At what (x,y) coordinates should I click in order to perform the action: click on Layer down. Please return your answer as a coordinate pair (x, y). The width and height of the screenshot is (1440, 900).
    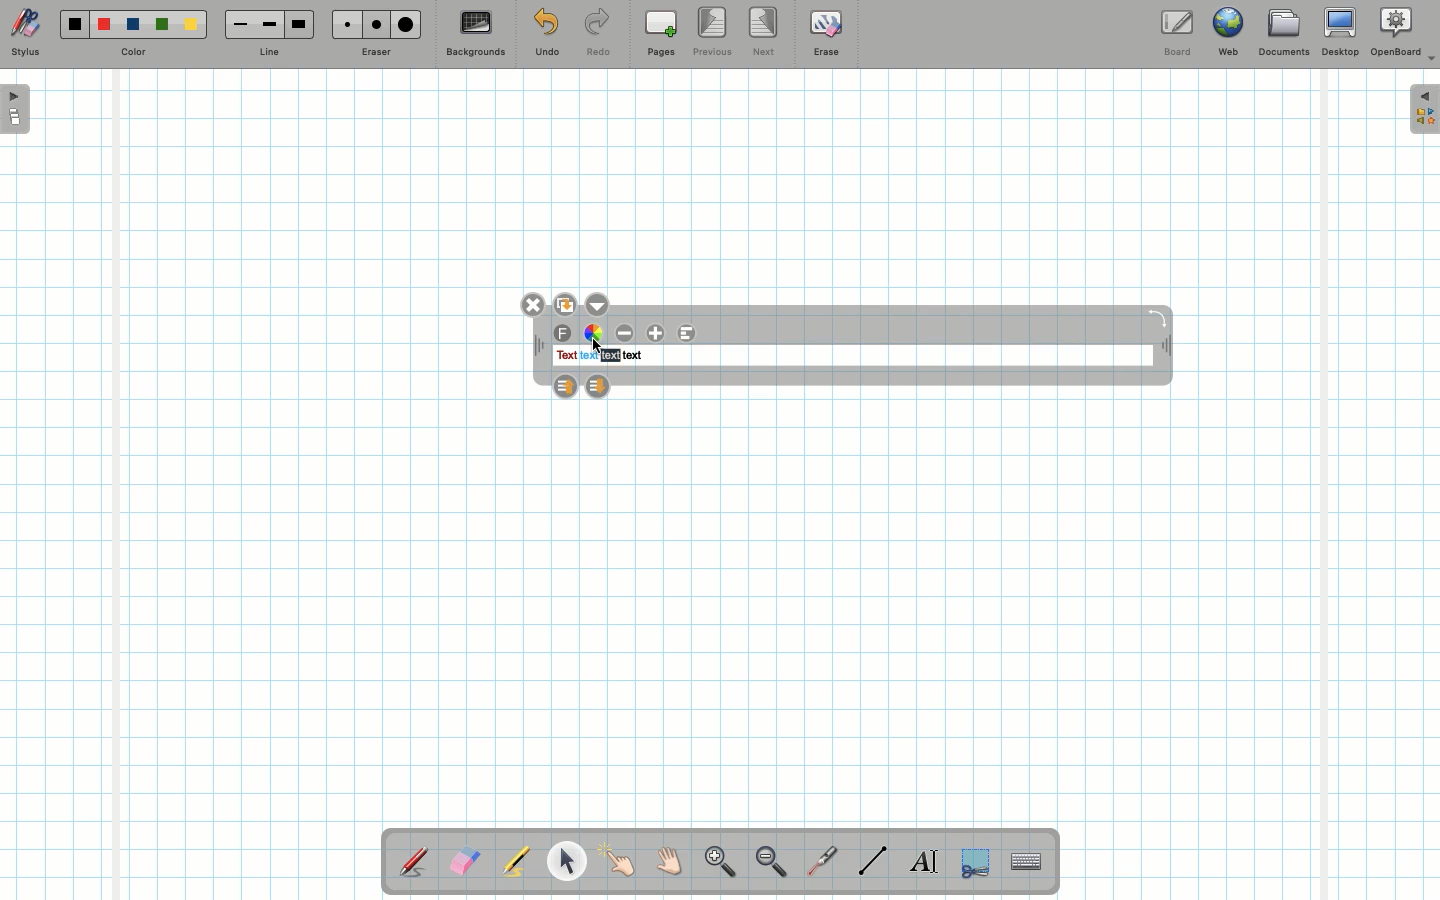
    Looking at the image, I should click on (599, 386).